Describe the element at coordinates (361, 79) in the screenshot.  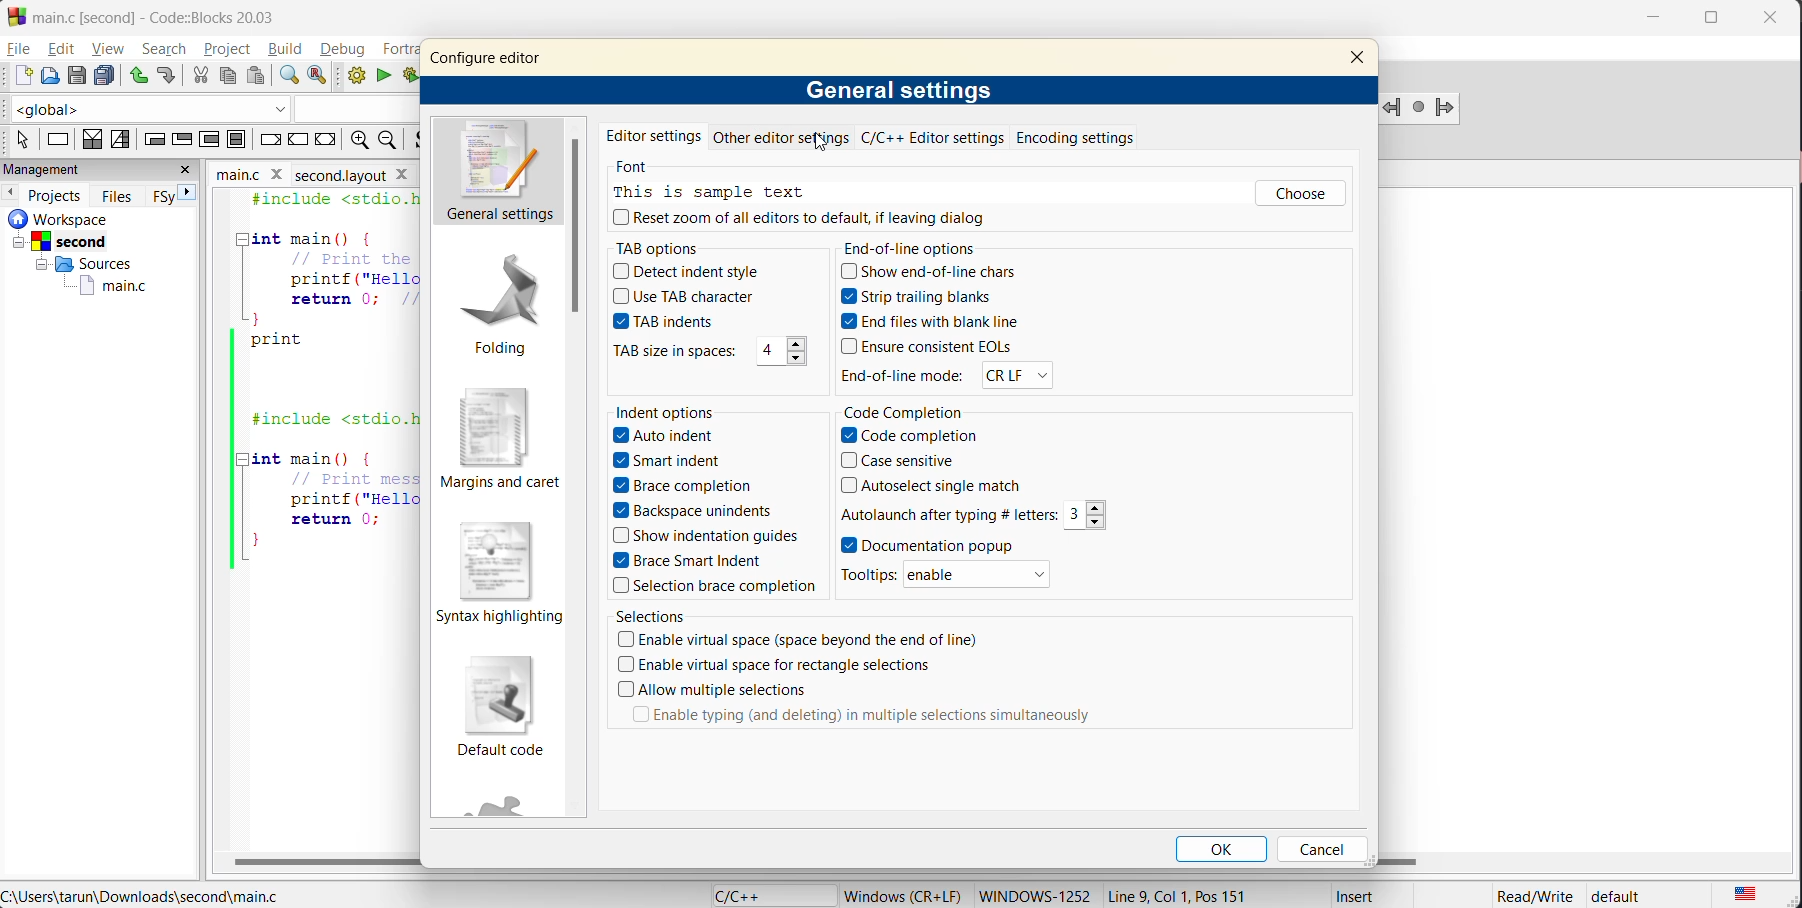
I see `build` at that location.